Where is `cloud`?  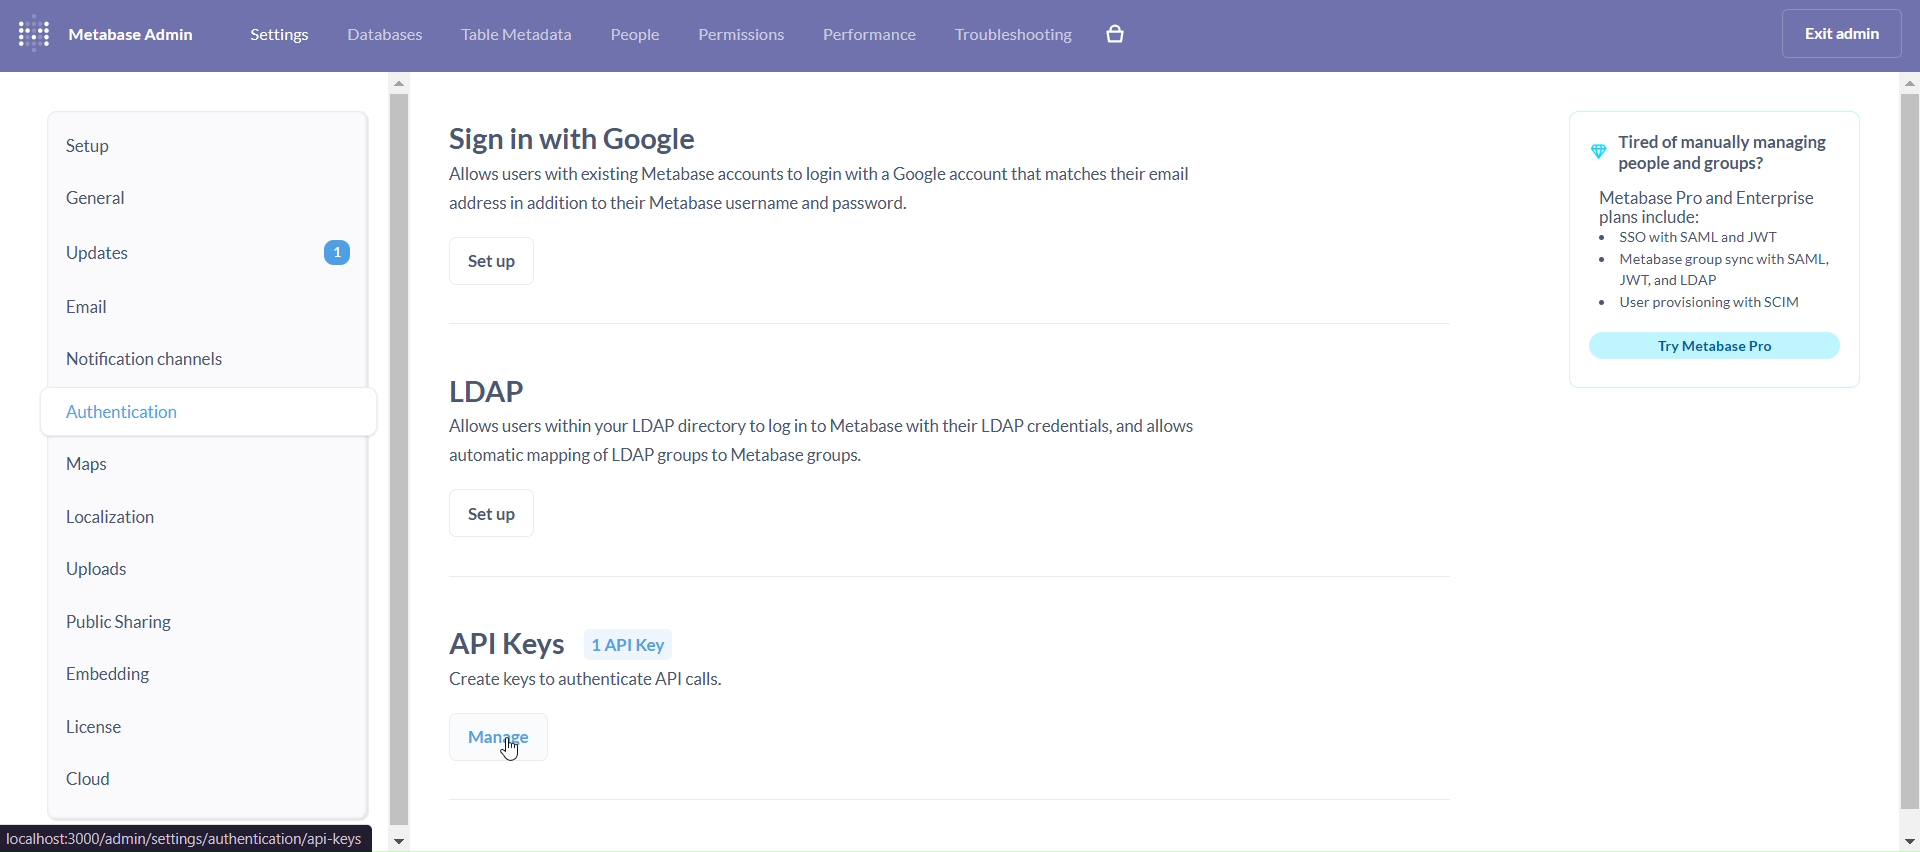 cloud is located at coordinates (210, 782).